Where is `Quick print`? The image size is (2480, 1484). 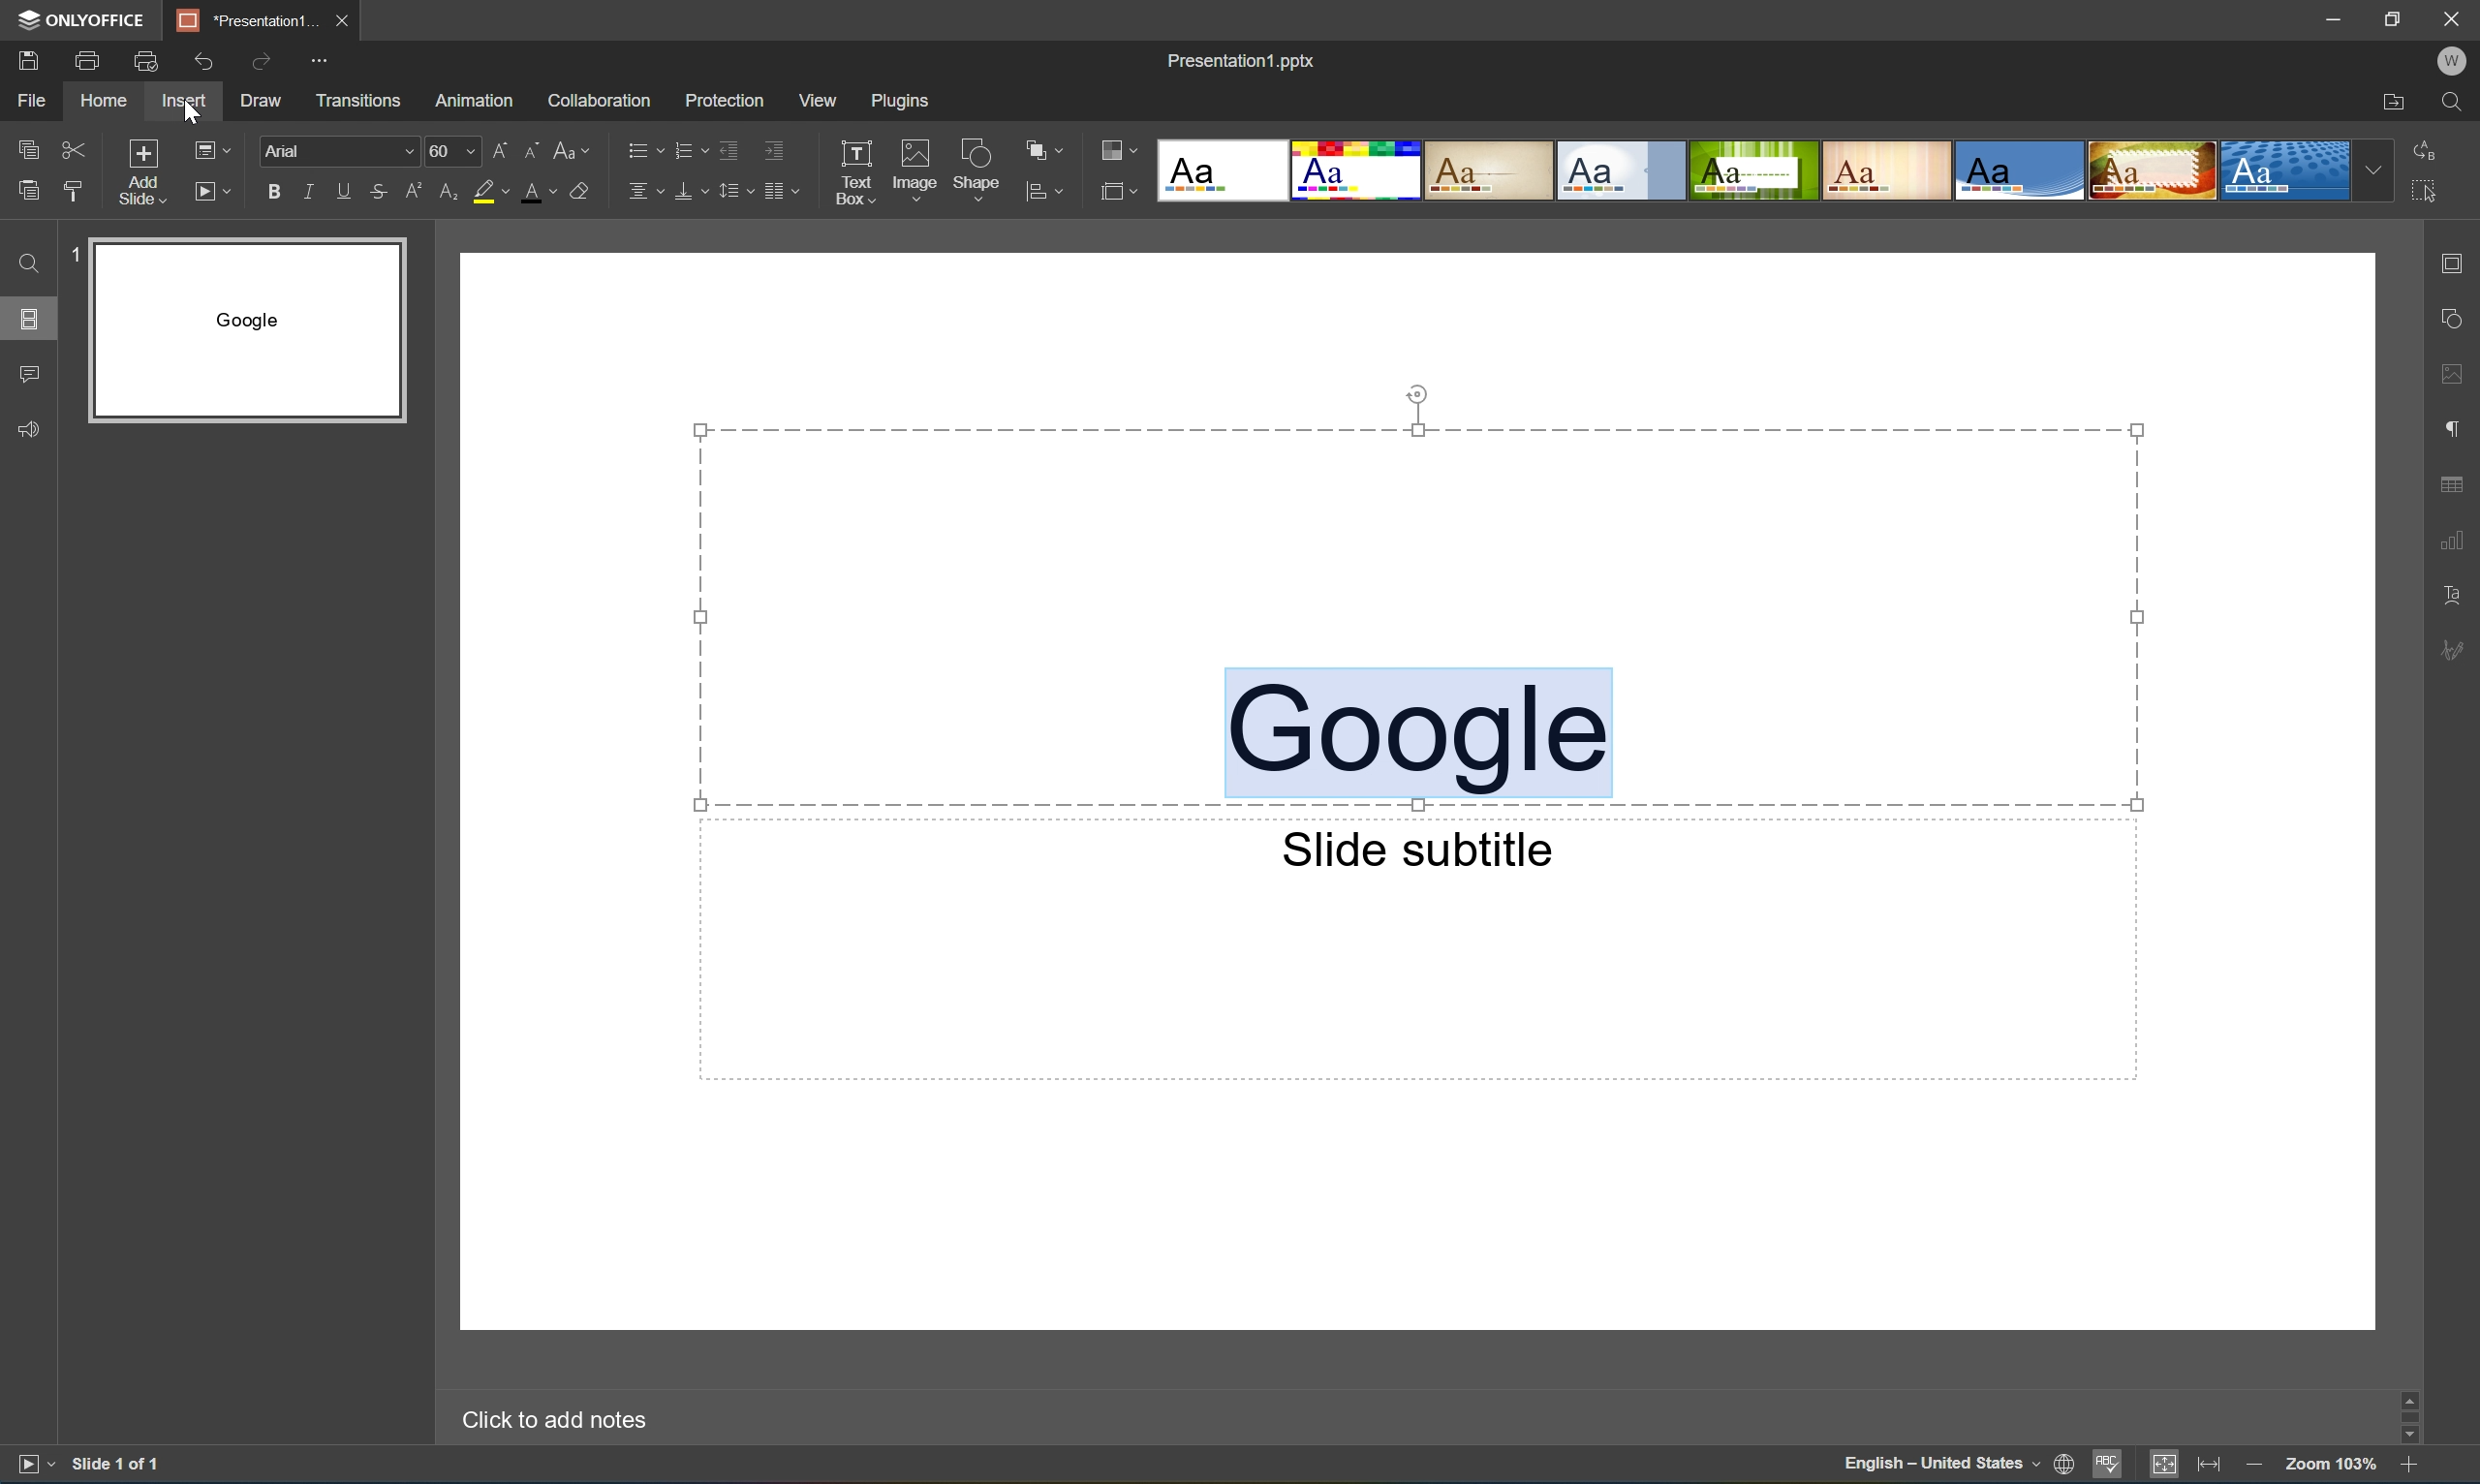 Quick print is located at coordinates (149, 61).